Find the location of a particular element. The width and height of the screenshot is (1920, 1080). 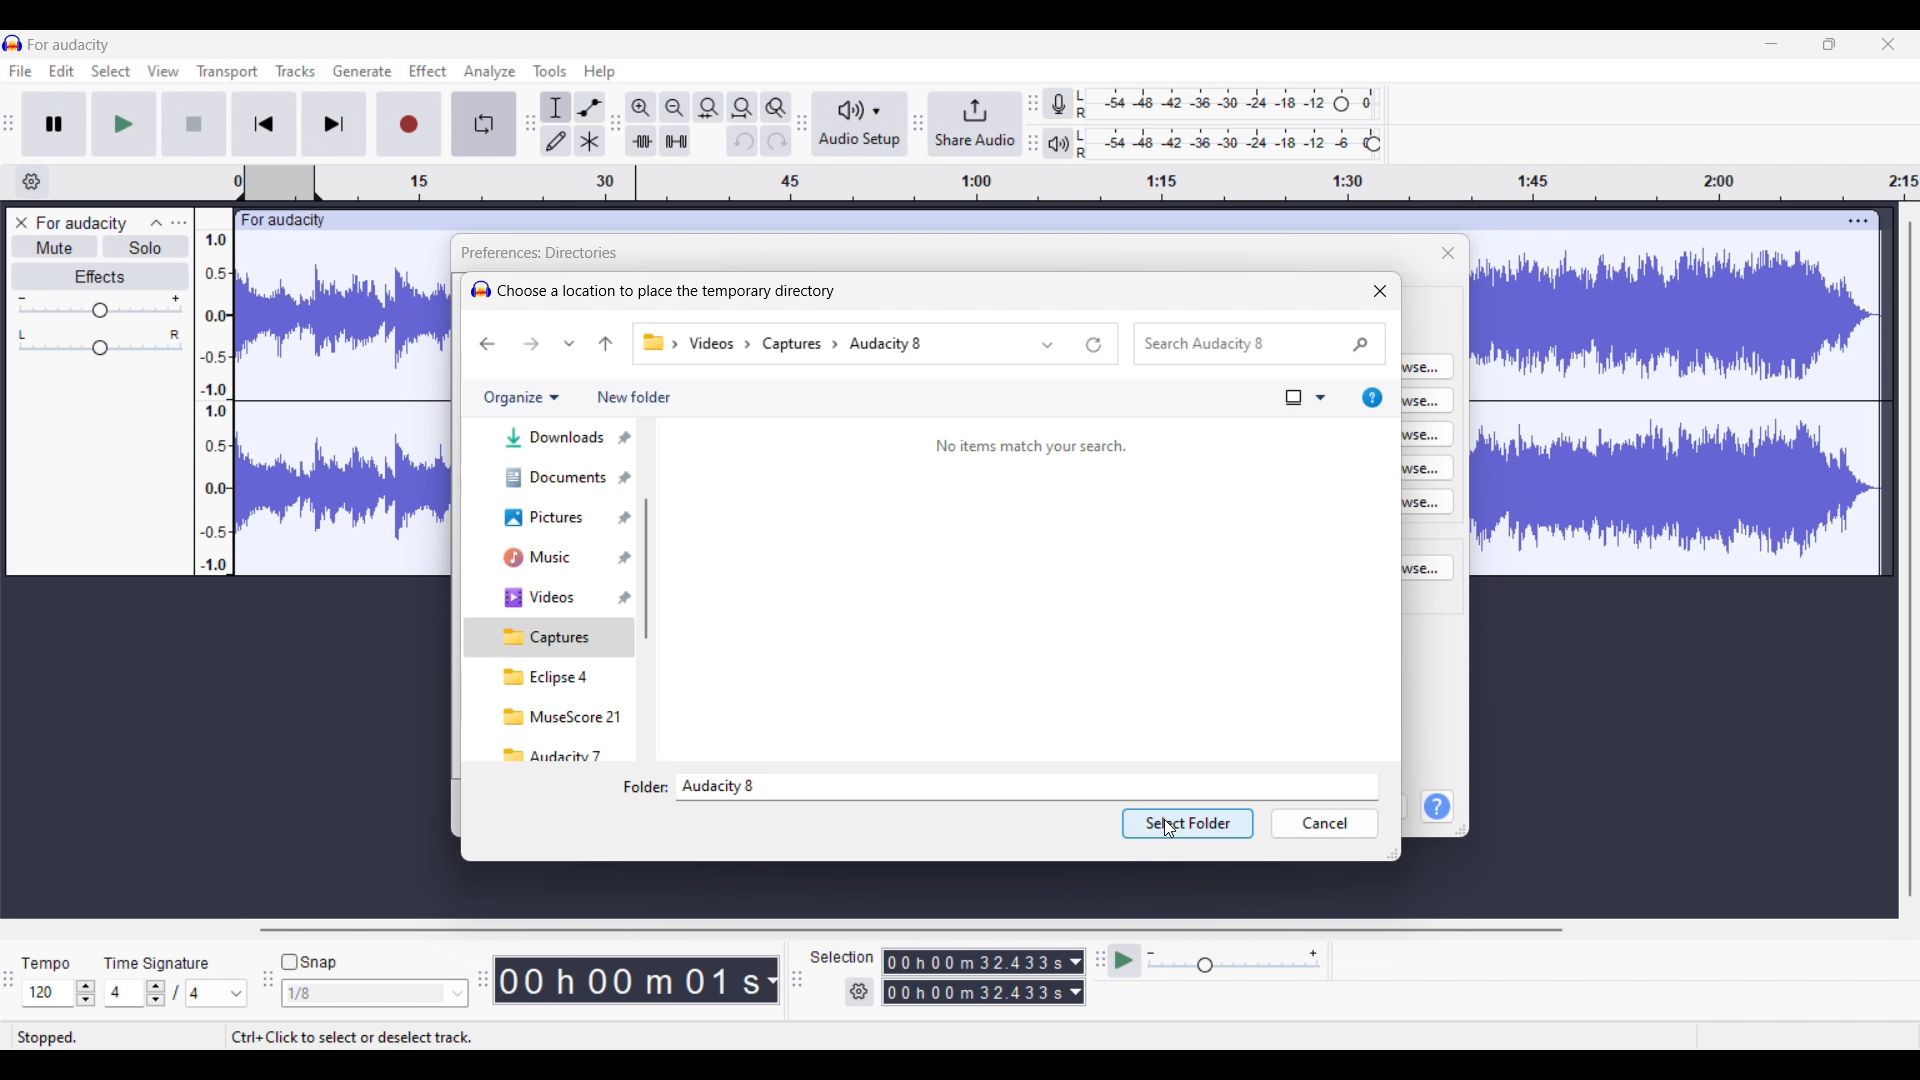

Header to change playback level is located at coordinates (1374, 144).